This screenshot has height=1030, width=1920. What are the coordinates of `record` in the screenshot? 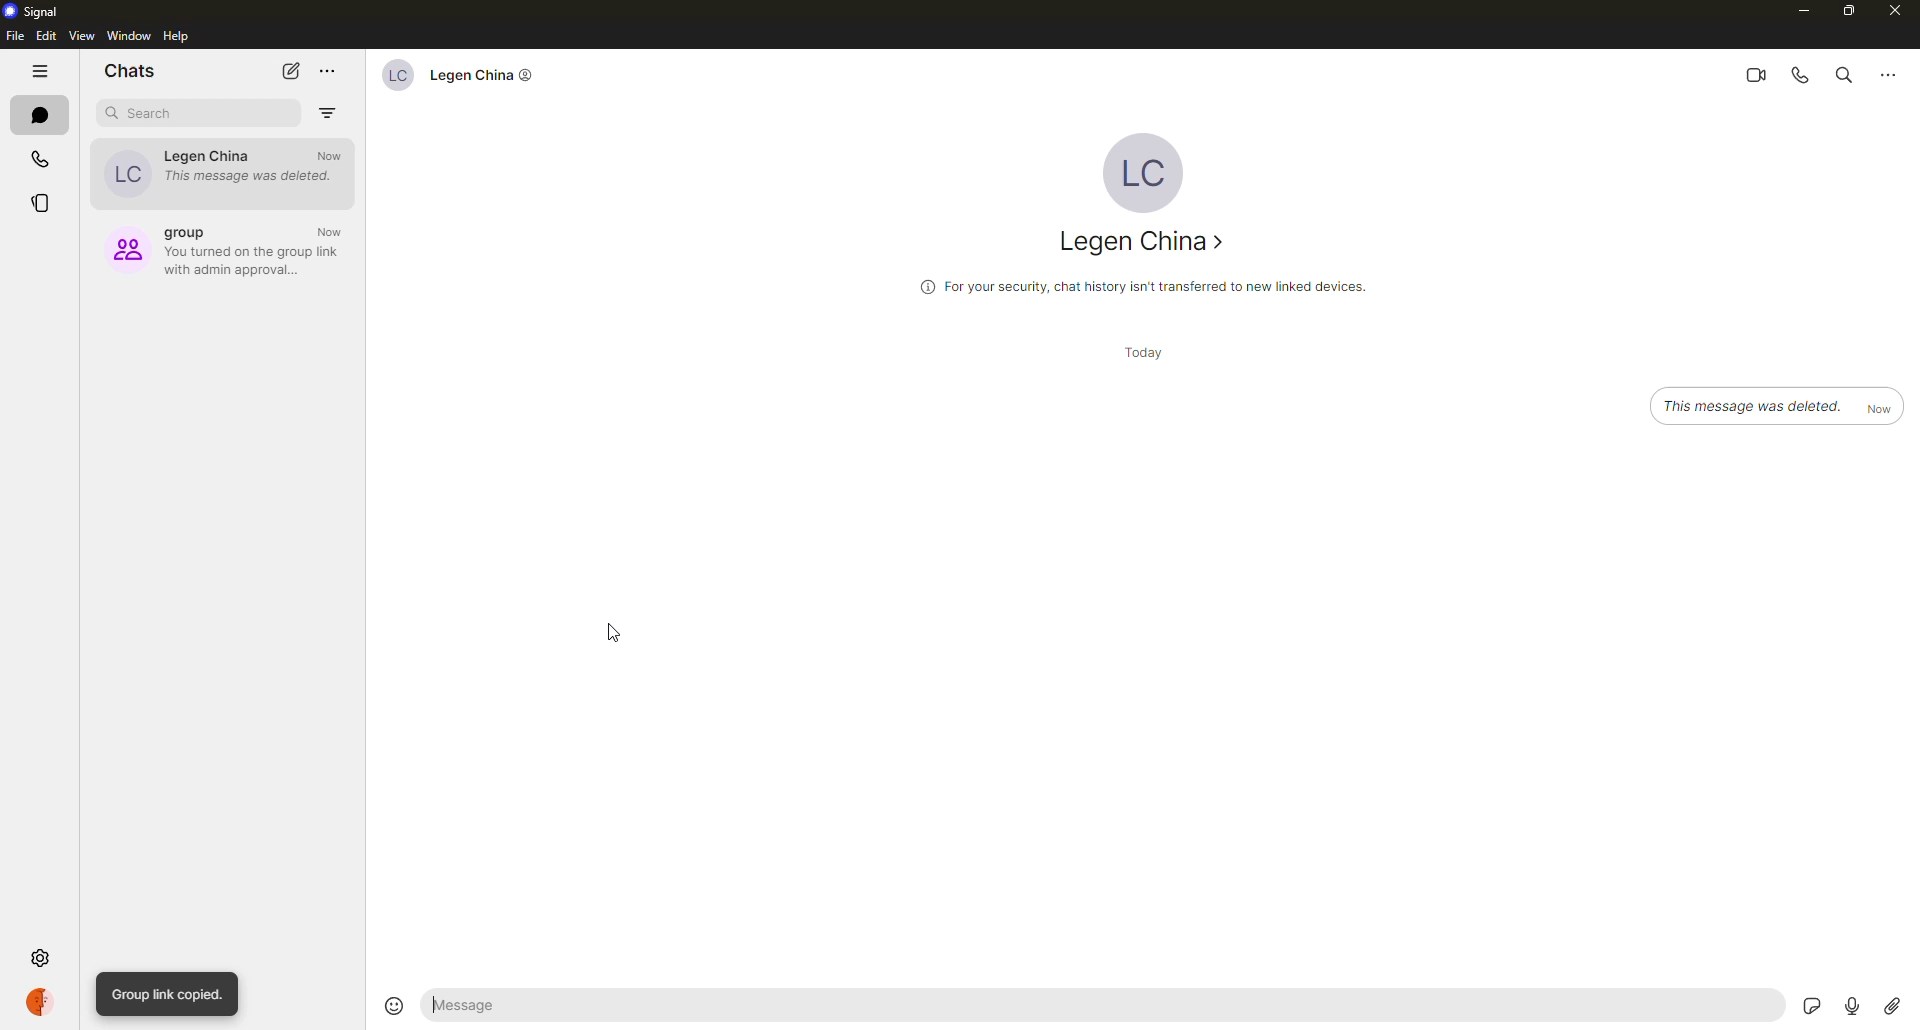 It's located at (1855, 1004).